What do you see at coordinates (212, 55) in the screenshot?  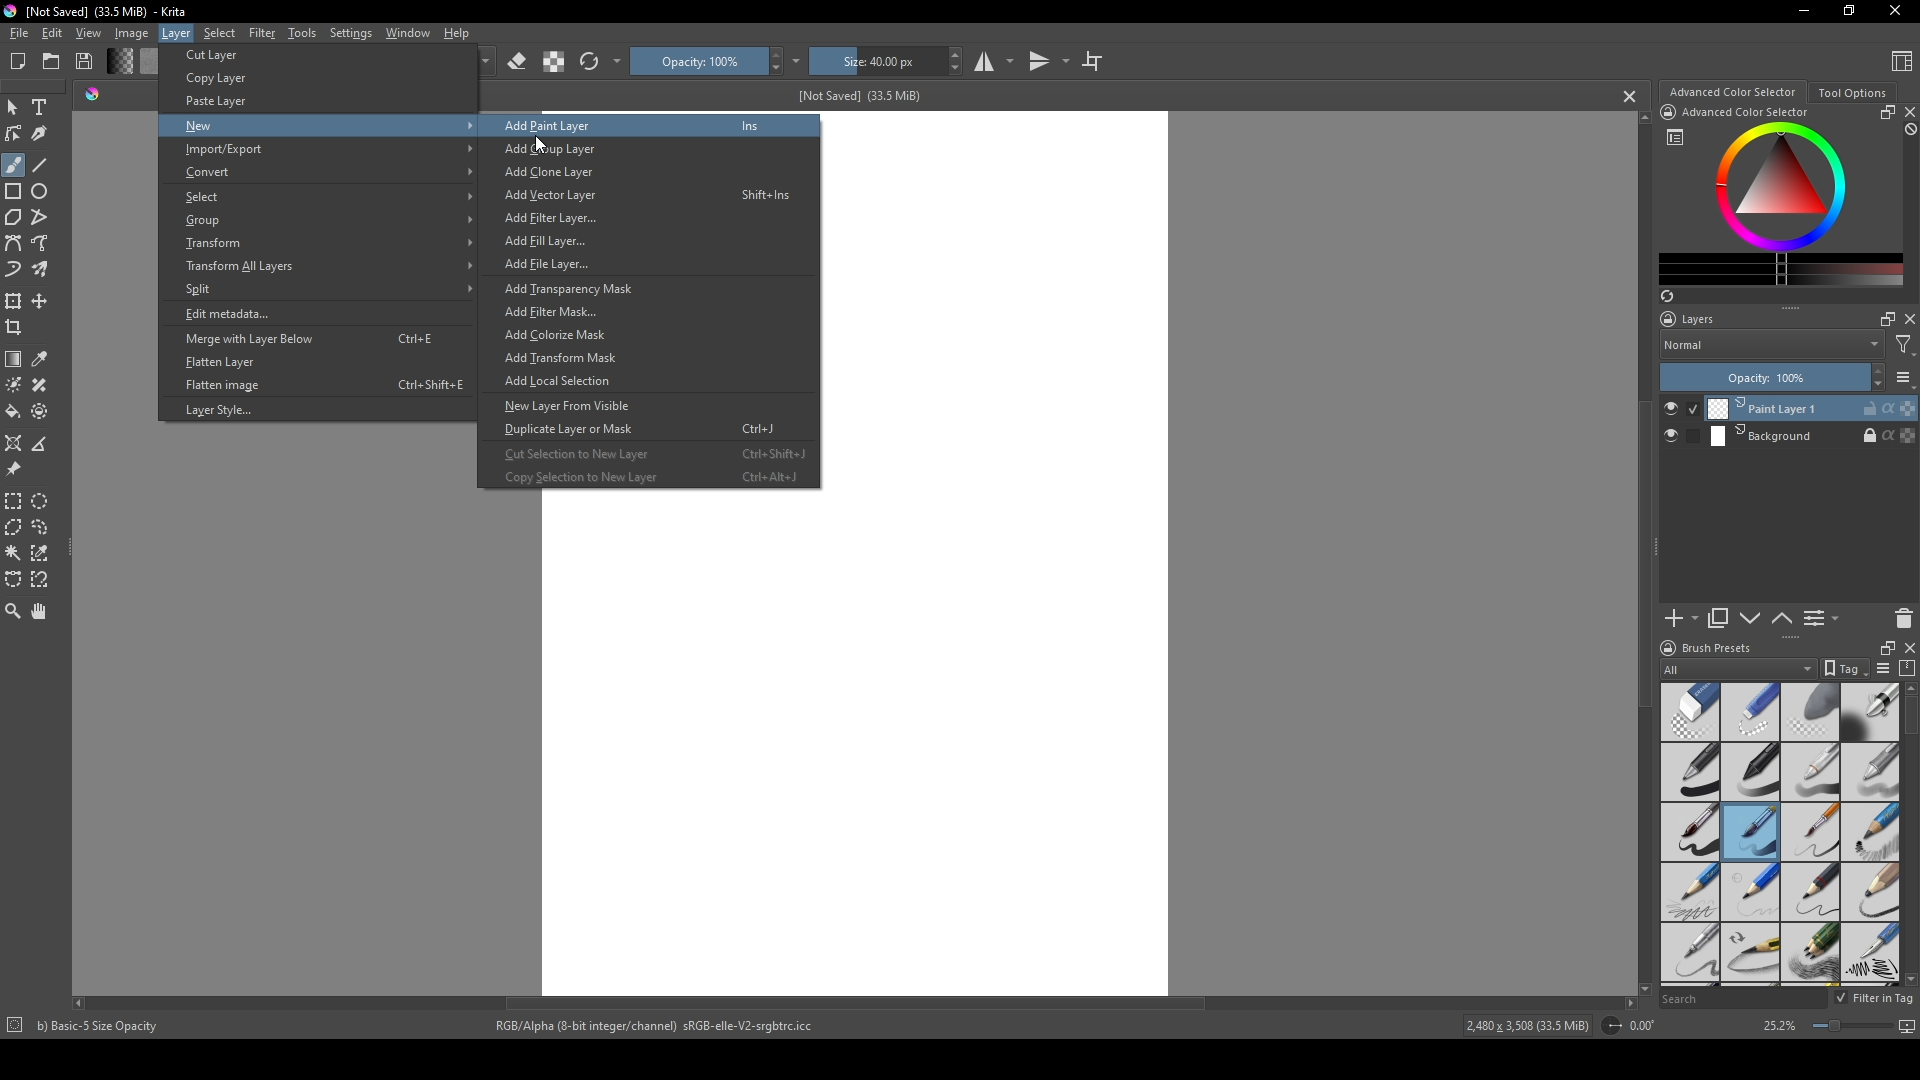 I see `Cut Layer` at bounding box center [212, 55].